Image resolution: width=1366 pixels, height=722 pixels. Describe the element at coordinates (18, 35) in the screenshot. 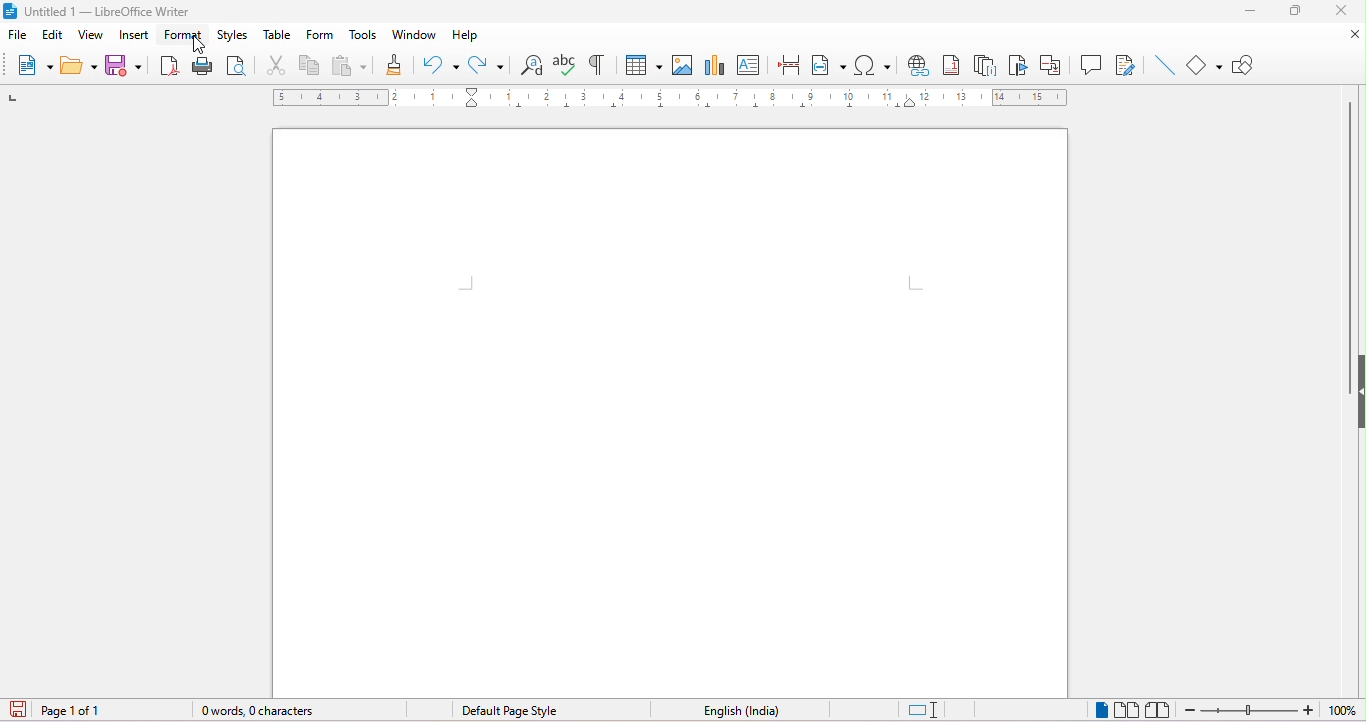

I see `file` at that location.